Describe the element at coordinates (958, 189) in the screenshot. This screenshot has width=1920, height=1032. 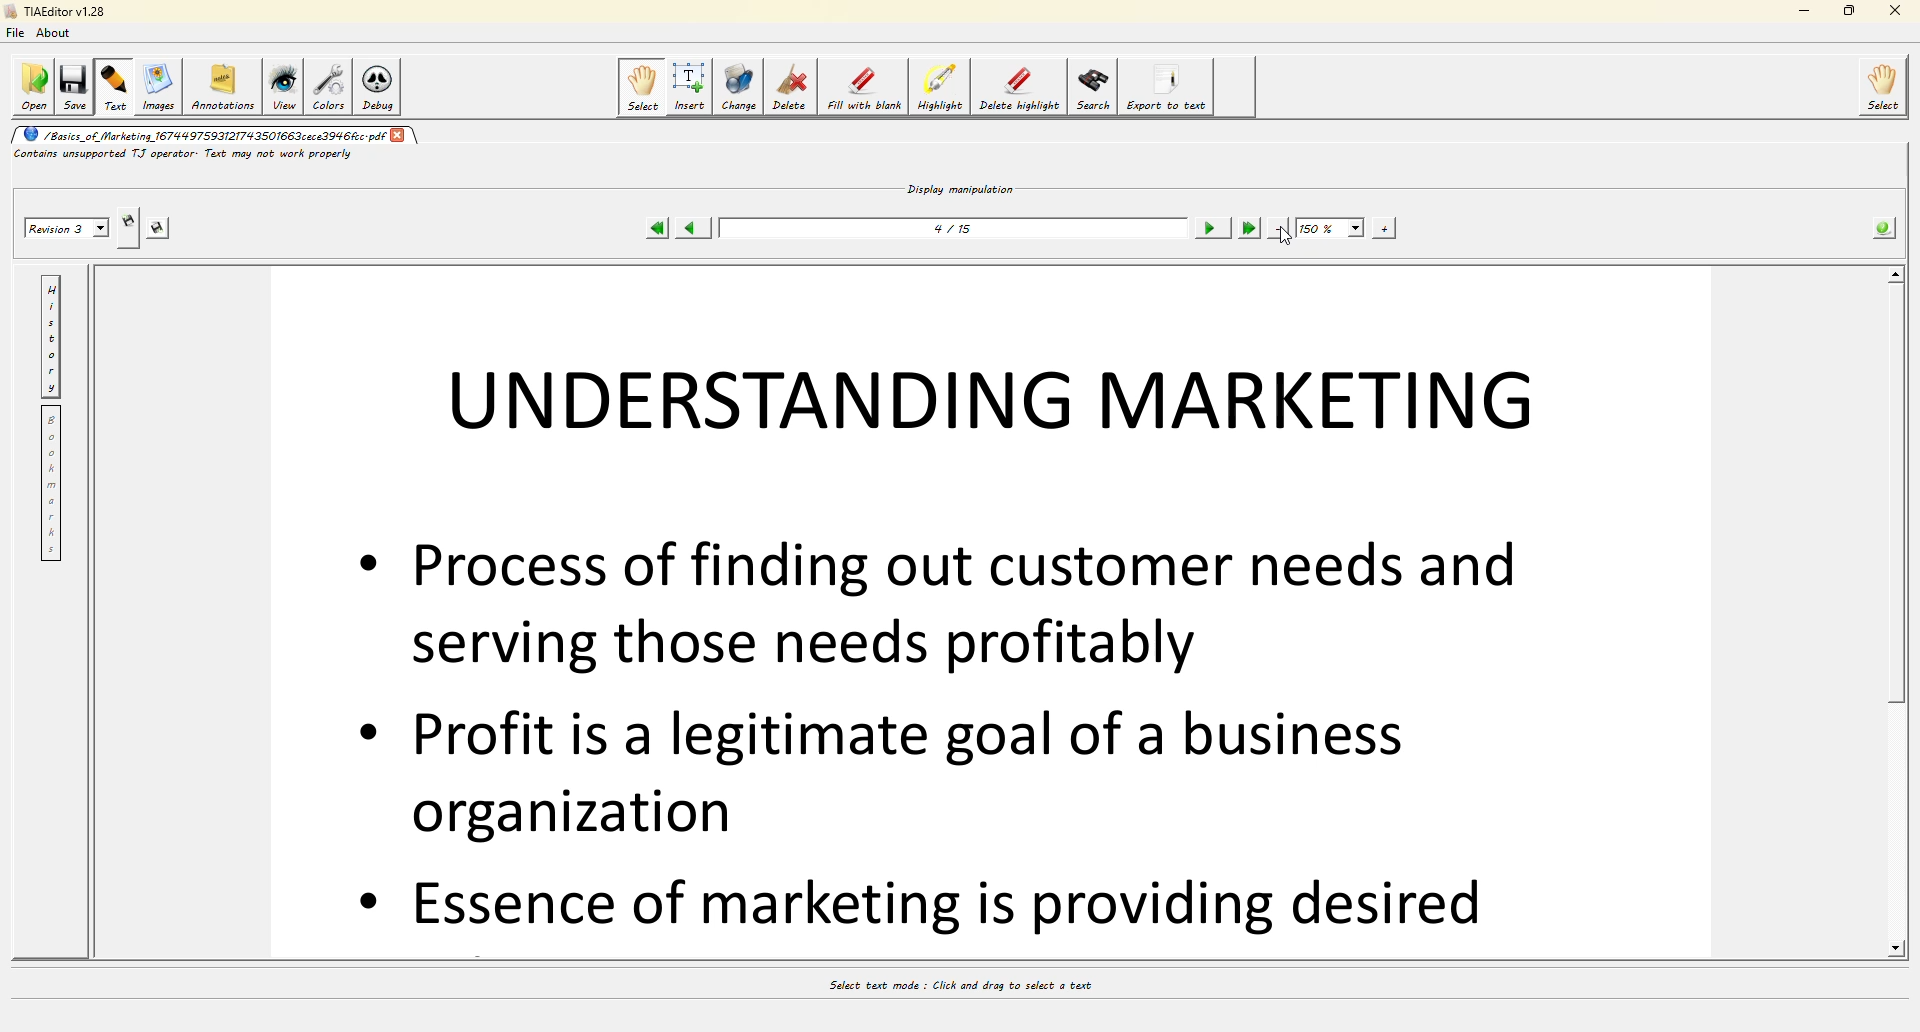
I see `display manipulation` at that location.